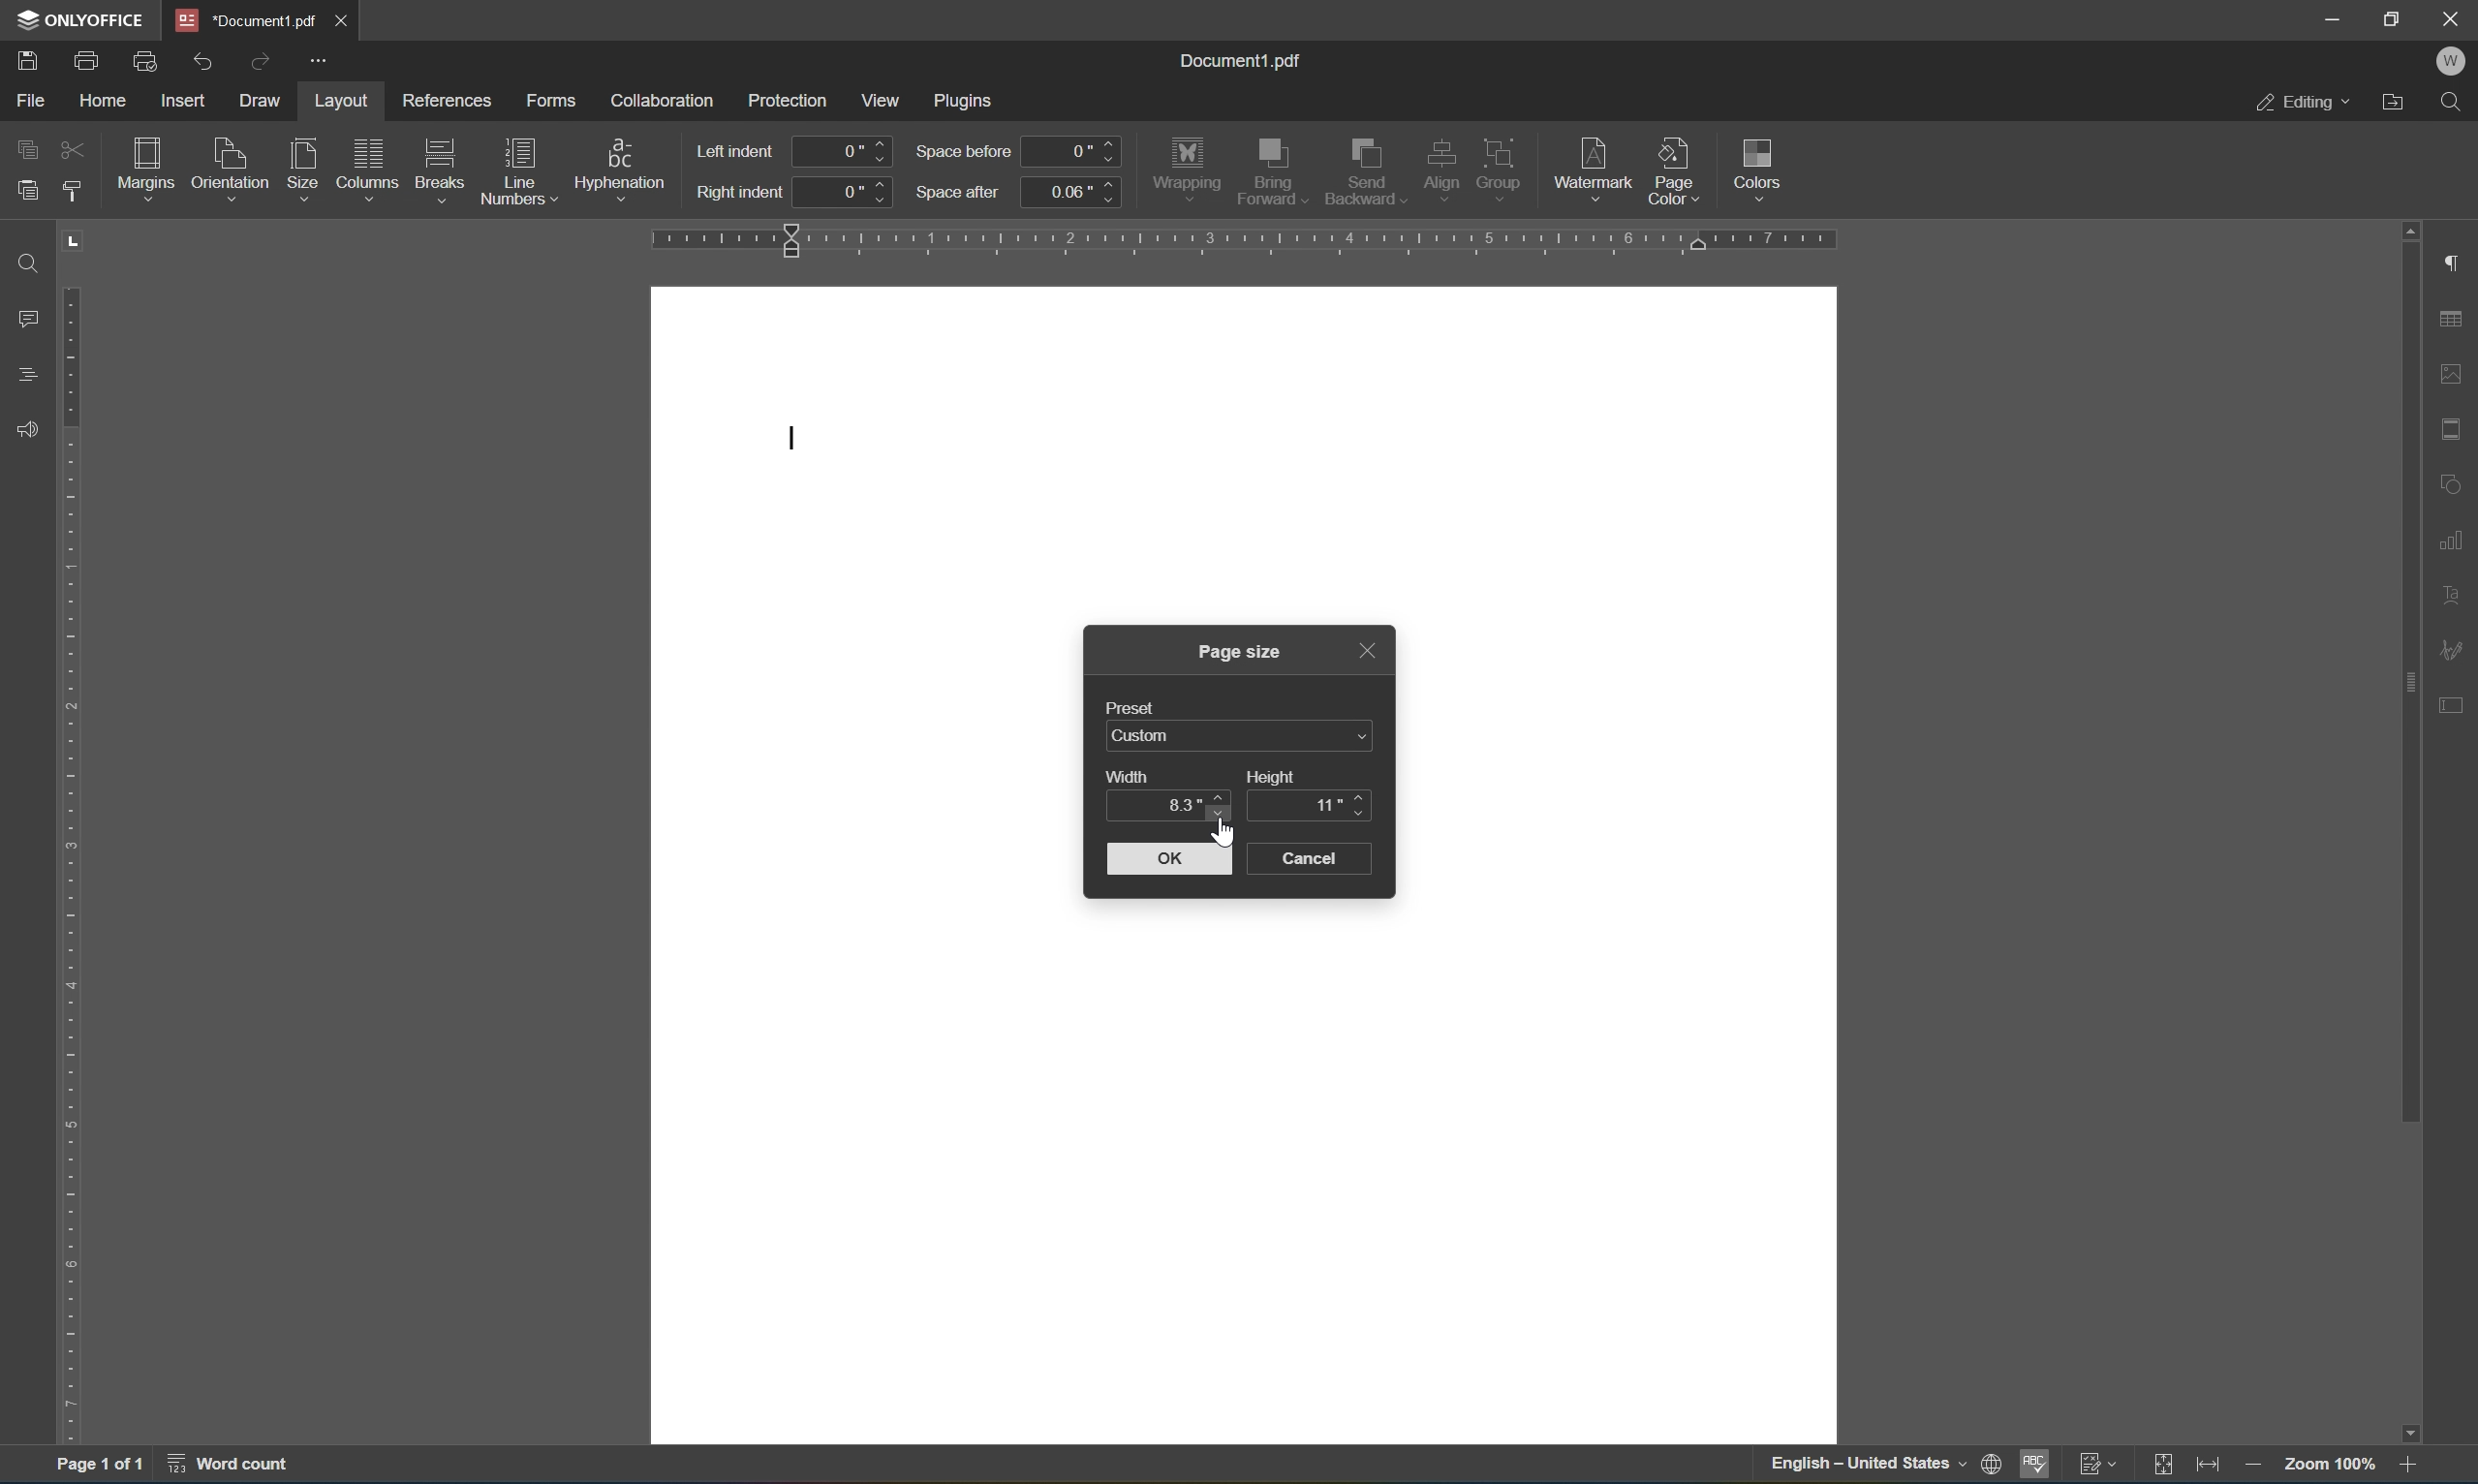 This screenshot has width=2478, height=1484. I want to click on close, so click(1366, 648).